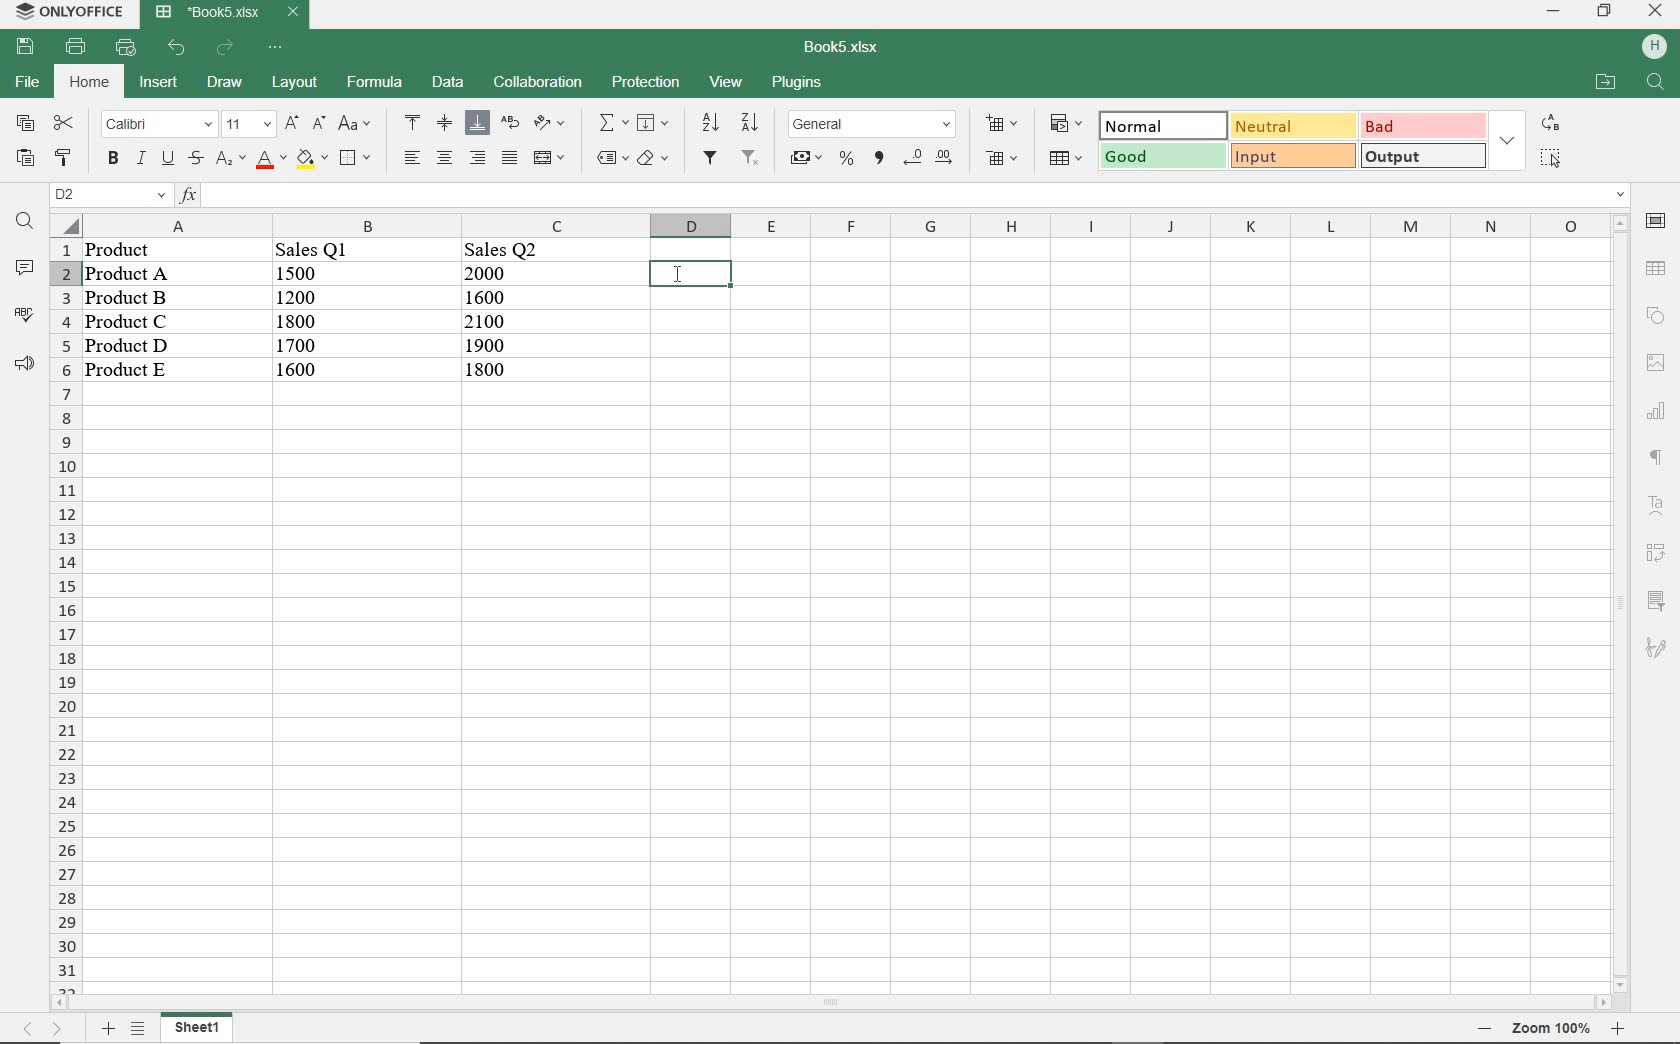 The height and width of the screenshot is (1044, 1680). Describe the element at coordinates (141, 160) in the screenshot. I see `italic` at that location.